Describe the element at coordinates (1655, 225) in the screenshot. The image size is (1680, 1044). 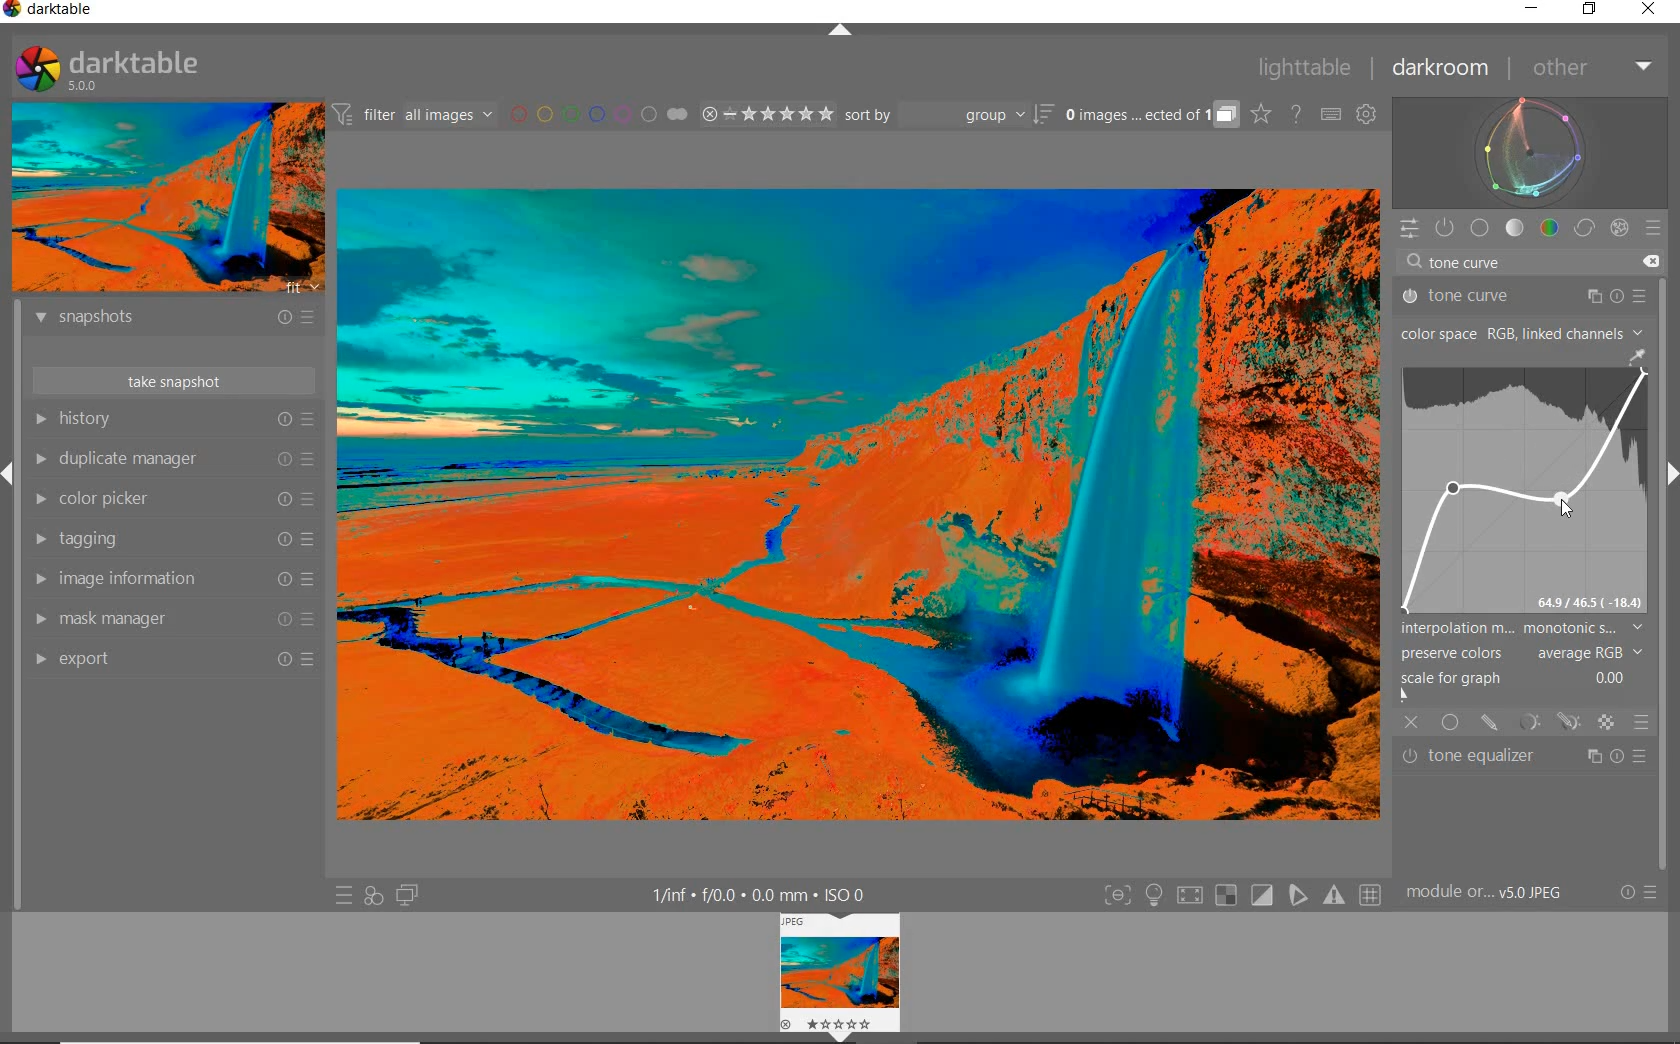
I see `preset` at that location.